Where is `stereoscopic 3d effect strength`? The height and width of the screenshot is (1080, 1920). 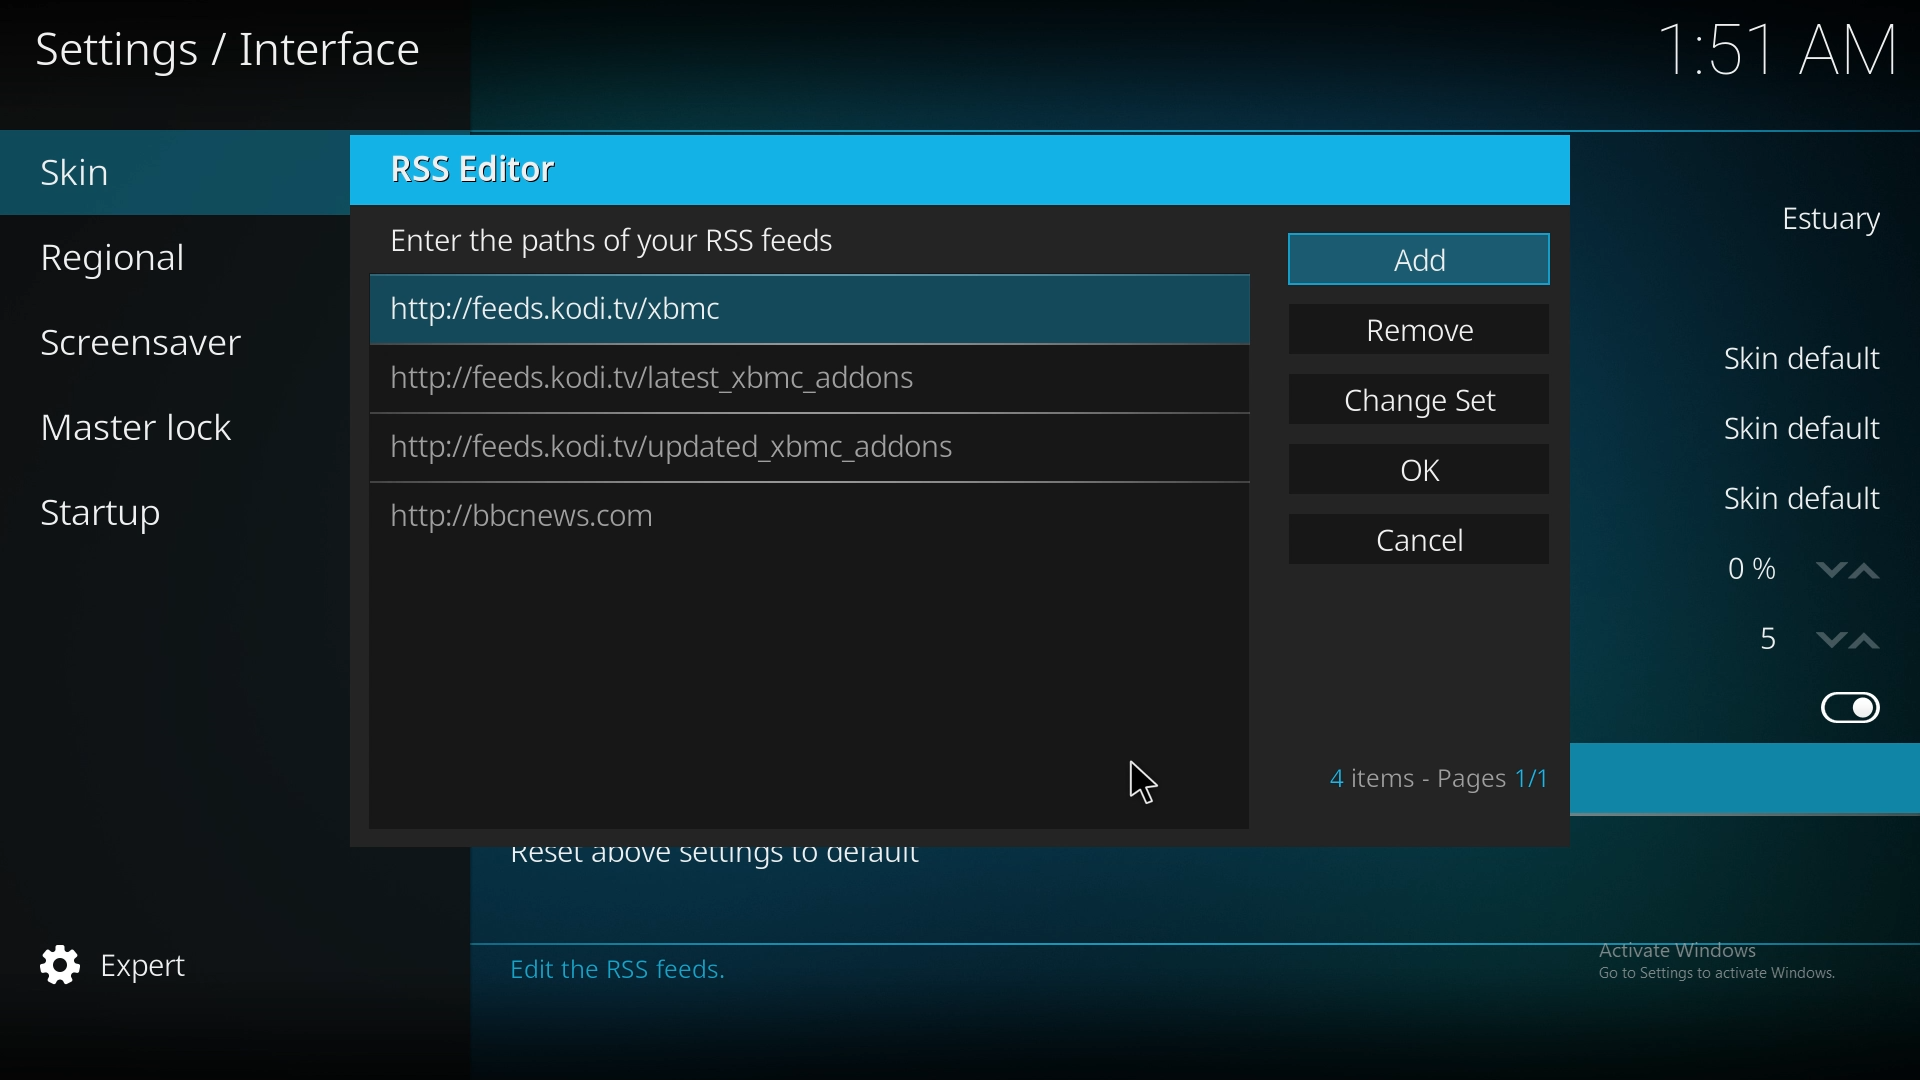 stereoscopic 3d effect strength is located at coordinates (1773, 639).